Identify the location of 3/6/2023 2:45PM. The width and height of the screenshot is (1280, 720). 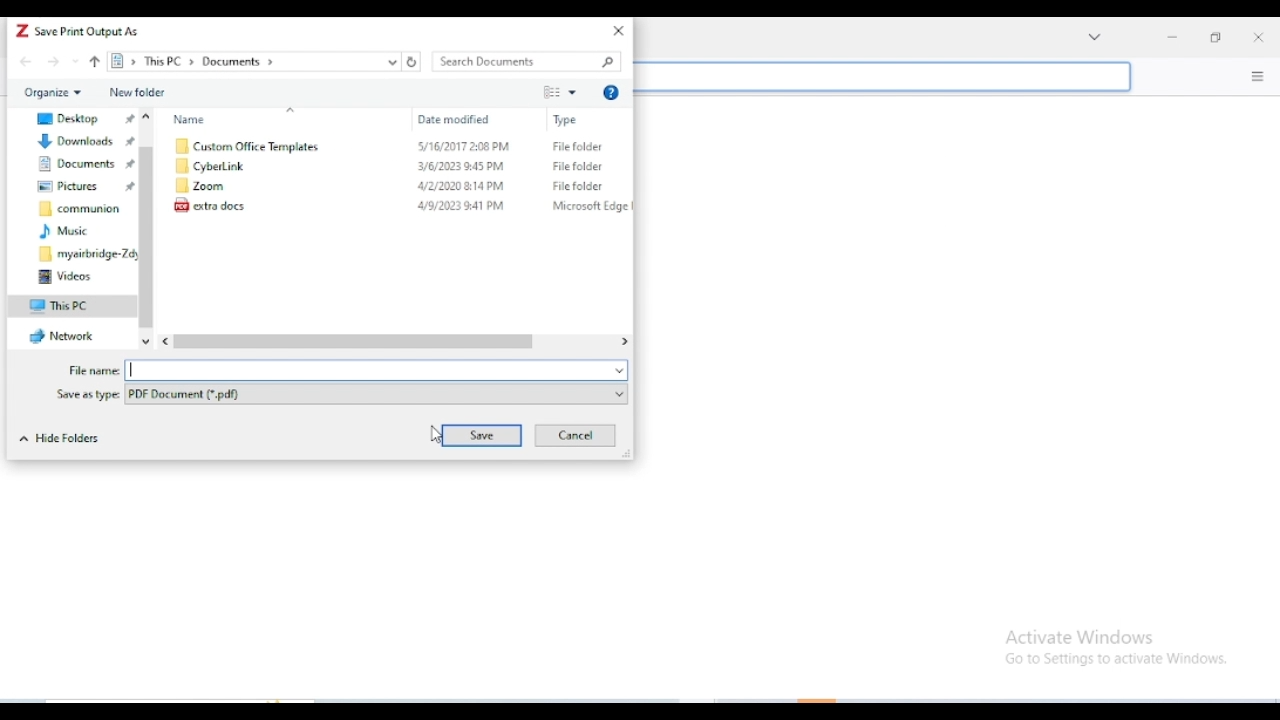
(462, 166).